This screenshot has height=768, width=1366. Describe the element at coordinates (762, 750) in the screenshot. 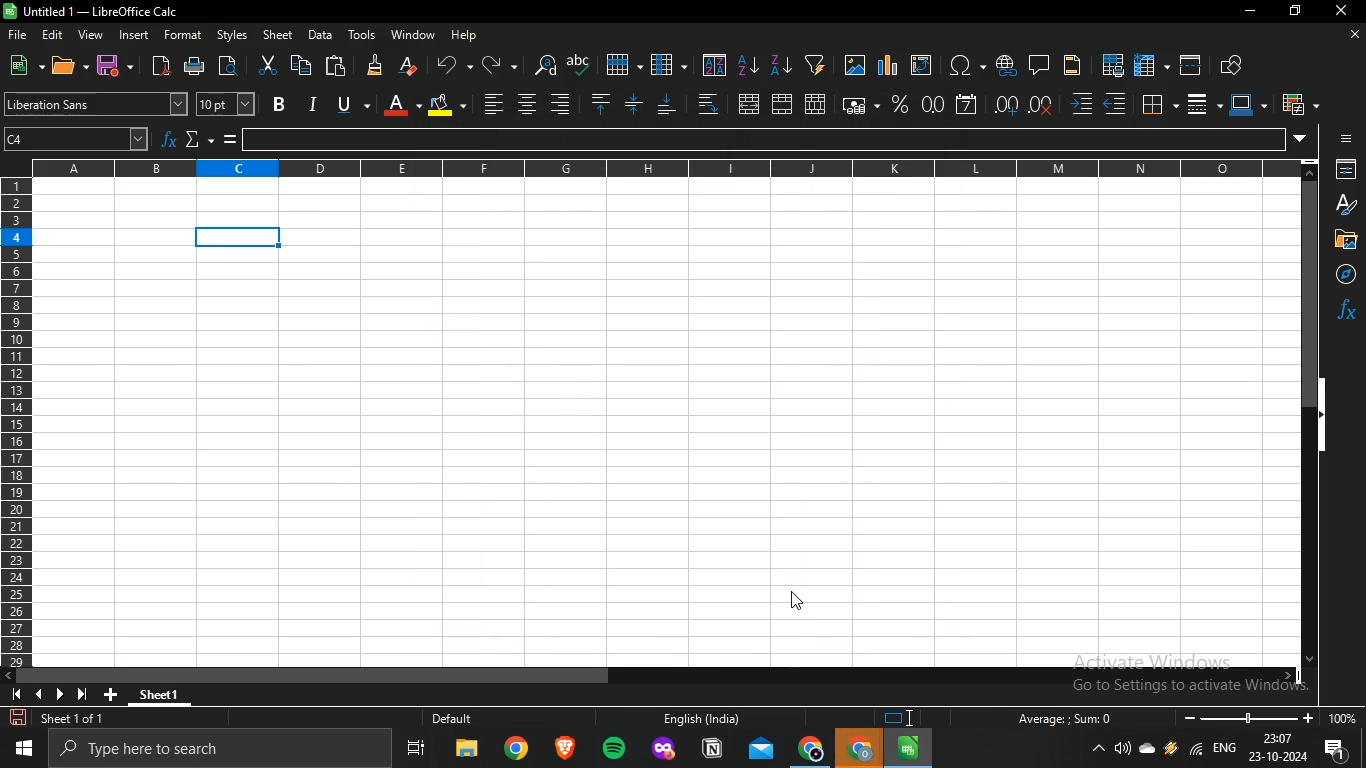

I see `outlook` at that location.